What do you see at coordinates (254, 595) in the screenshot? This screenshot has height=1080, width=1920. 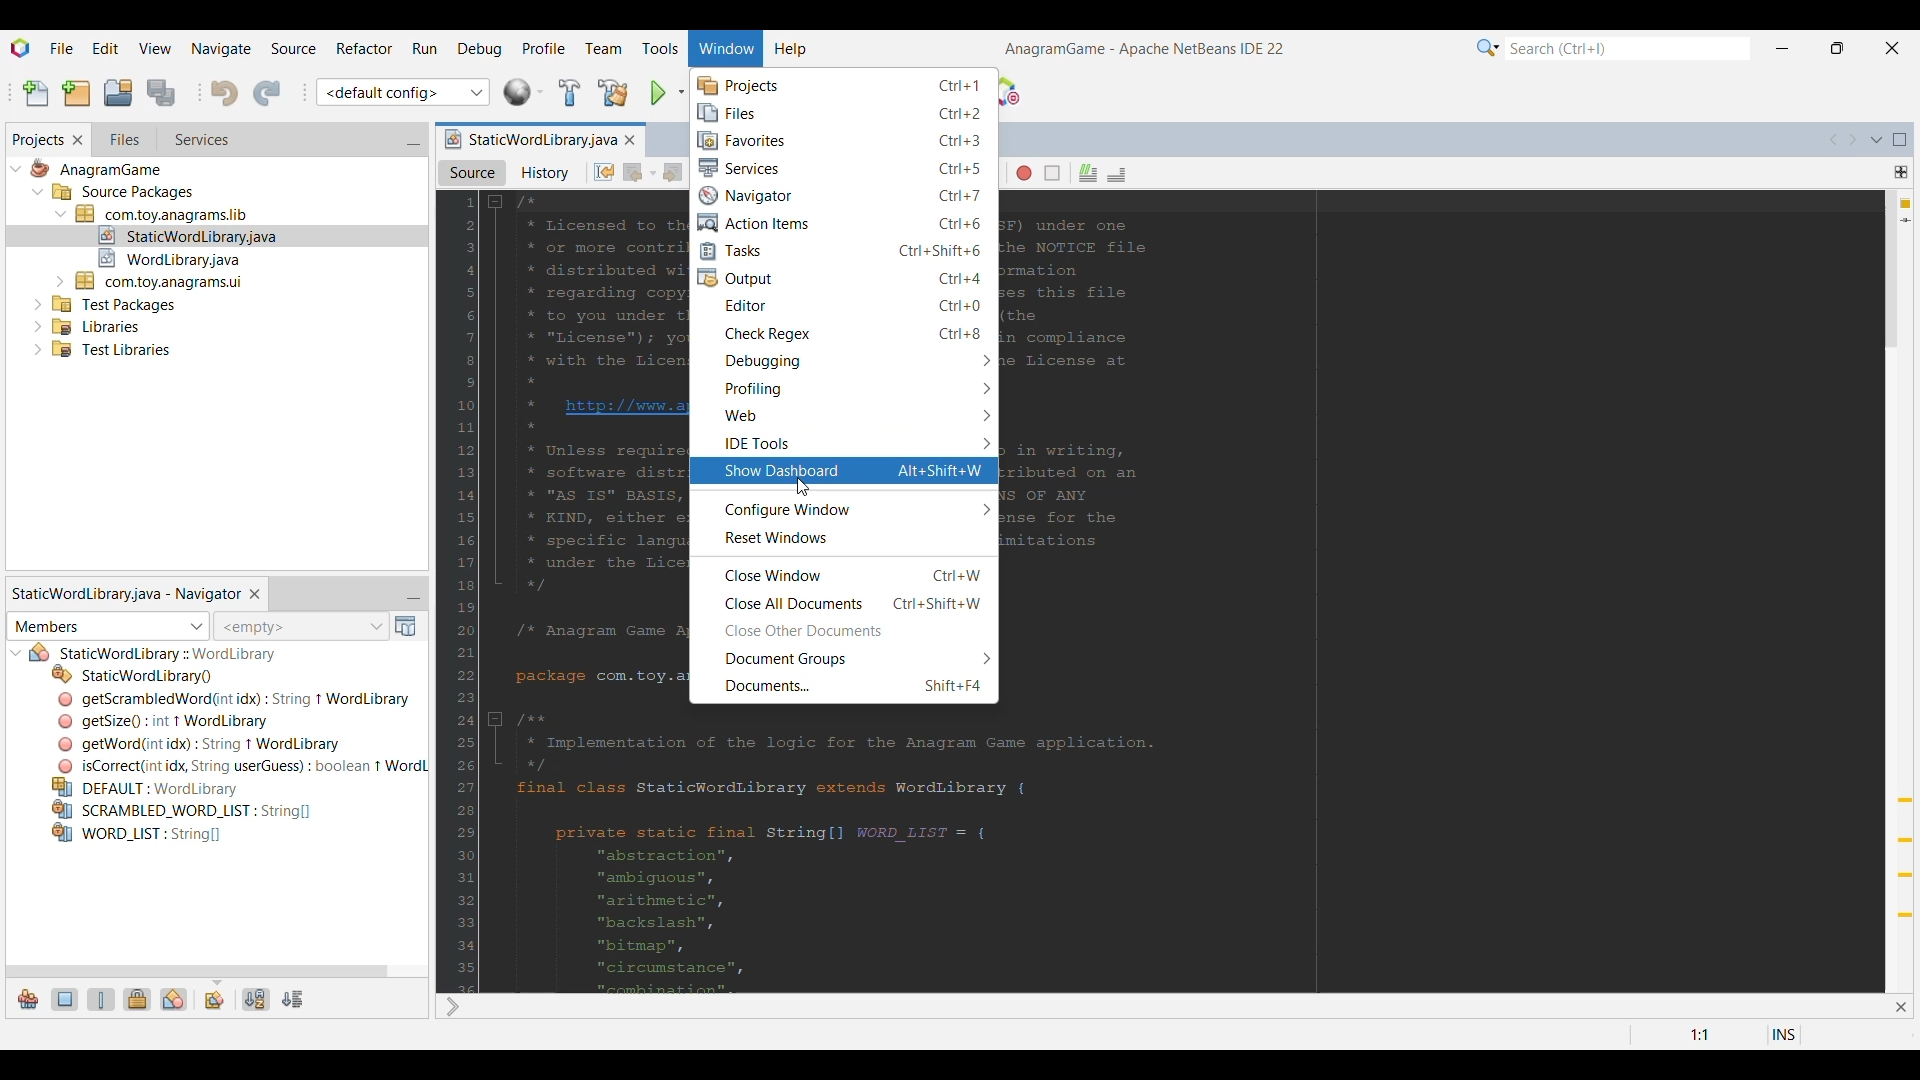 I see `Close current selection` at bounding box center [254, 595].